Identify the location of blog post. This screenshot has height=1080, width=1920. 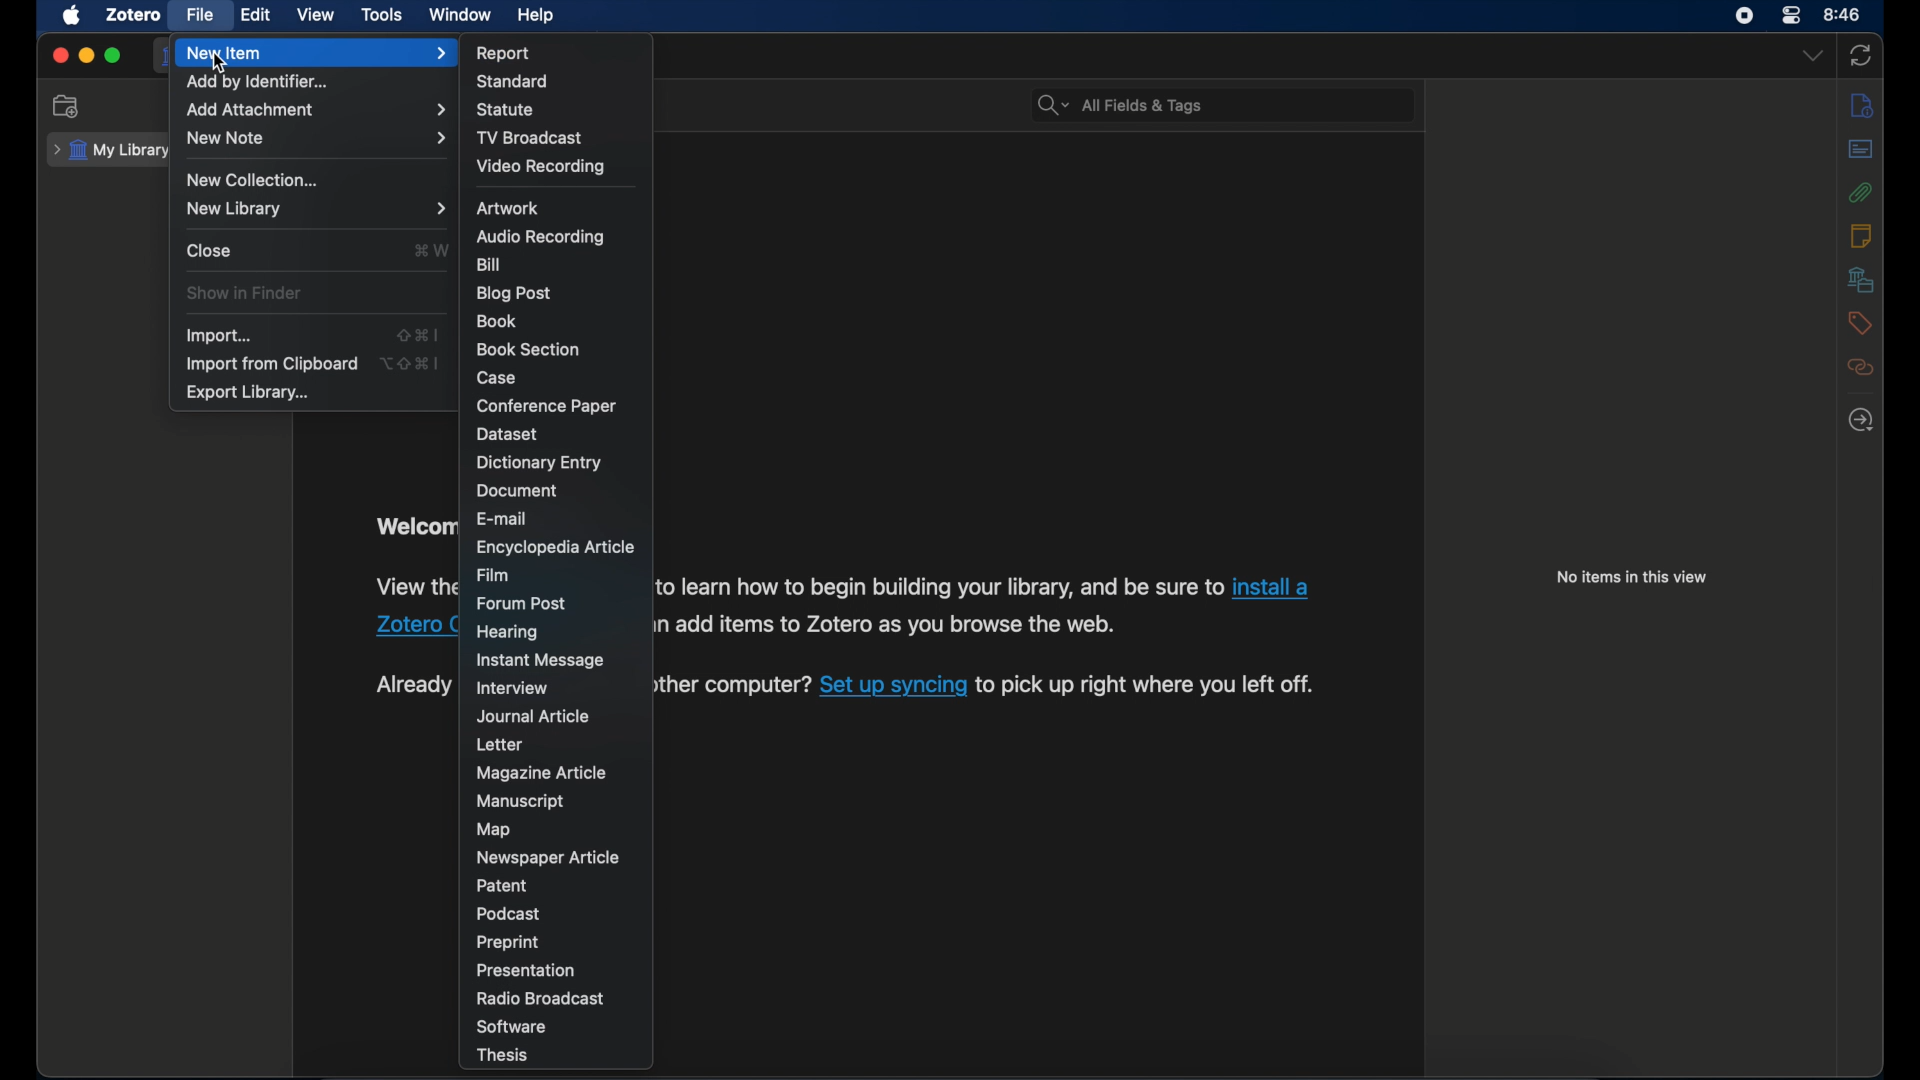
(514, 293).